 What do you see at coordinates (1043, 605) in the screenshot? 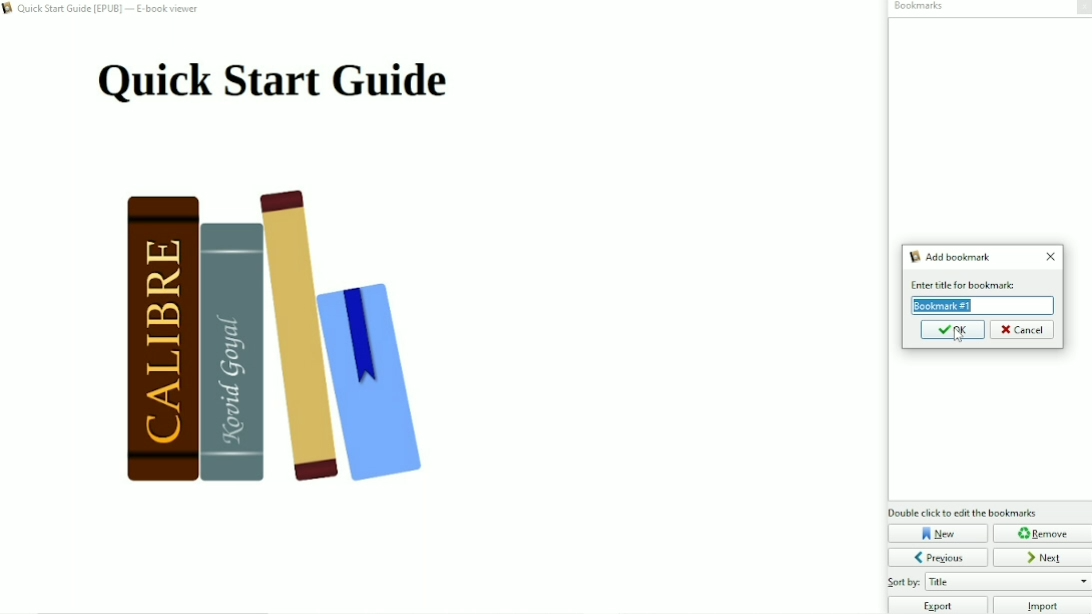
I see `Import` at bounding box center [1043, 605].